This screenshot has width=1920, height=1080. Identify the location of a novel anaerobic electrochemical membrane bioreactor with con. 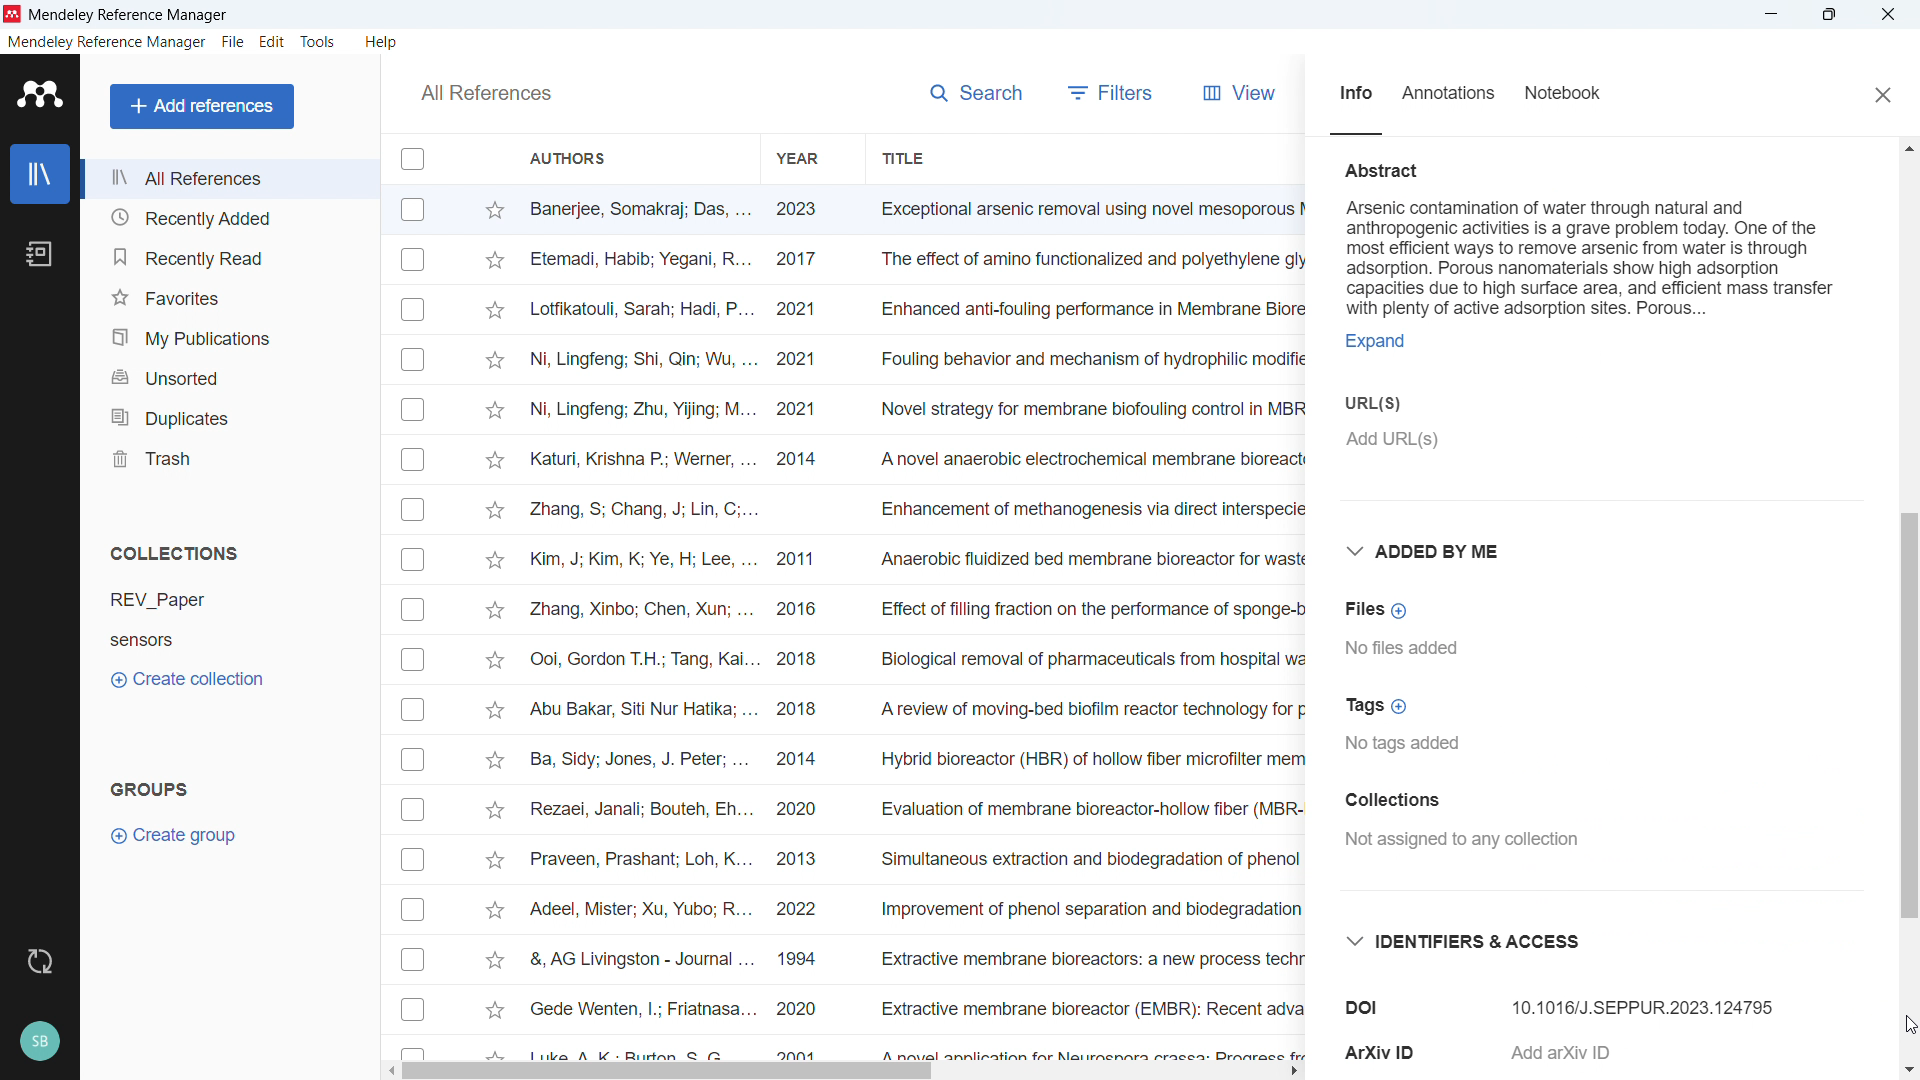
(1091, 459).